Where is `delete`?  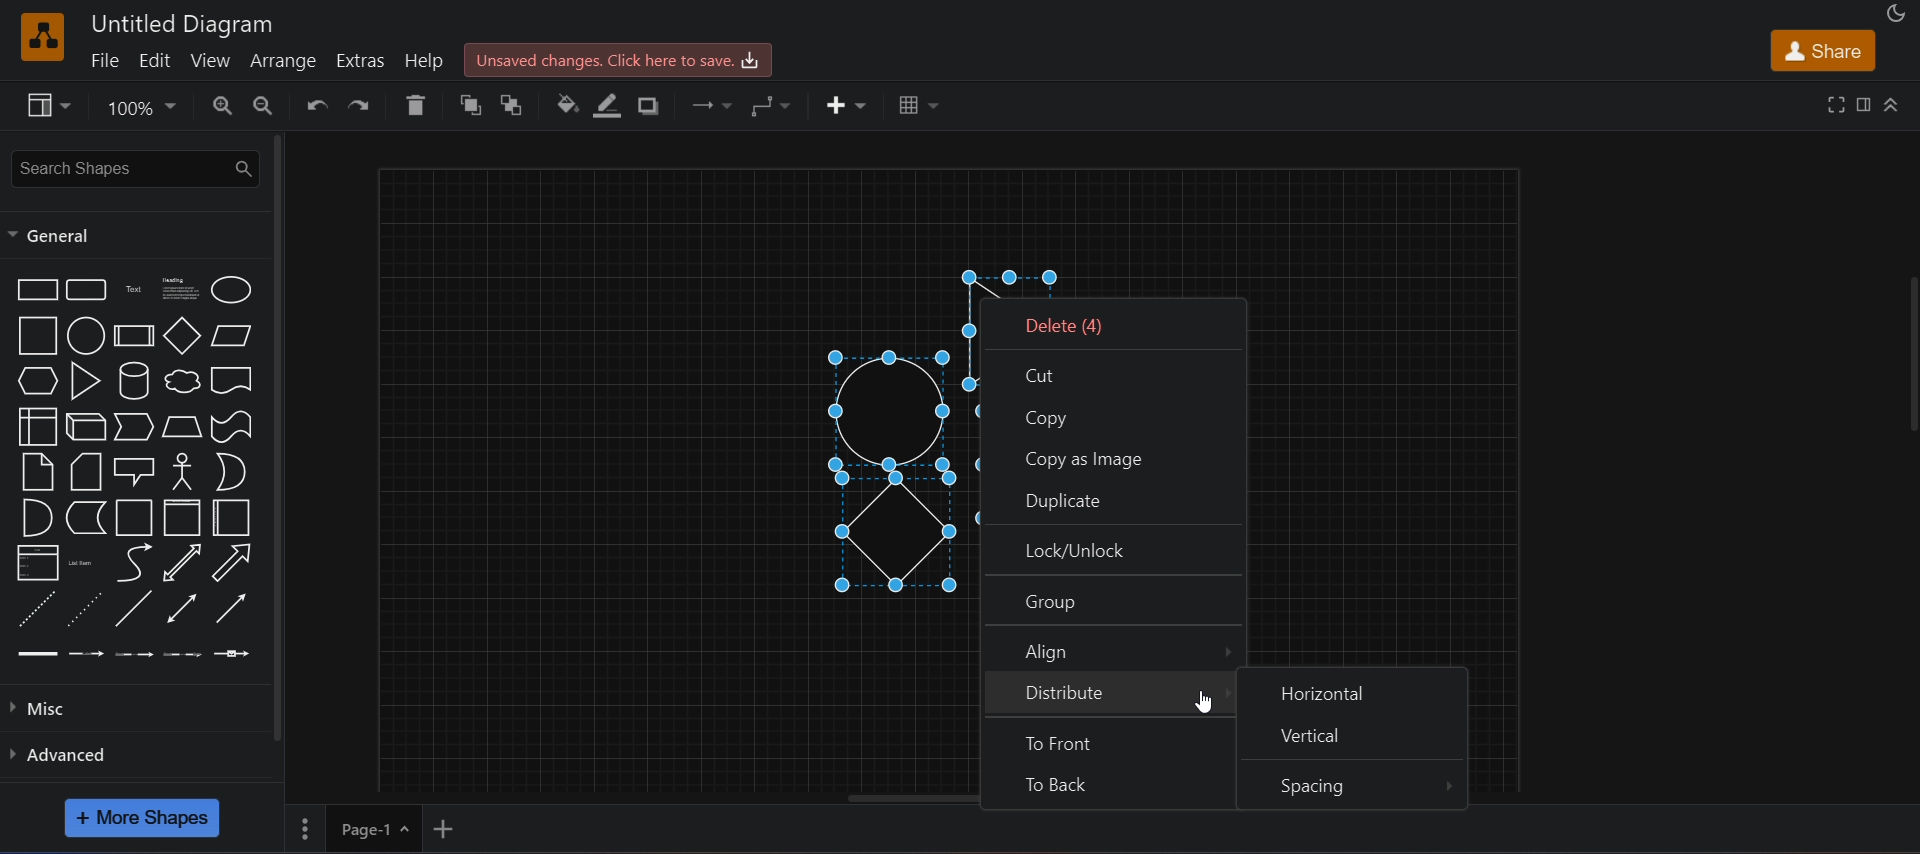
delete is located at coordinates (420, 105).